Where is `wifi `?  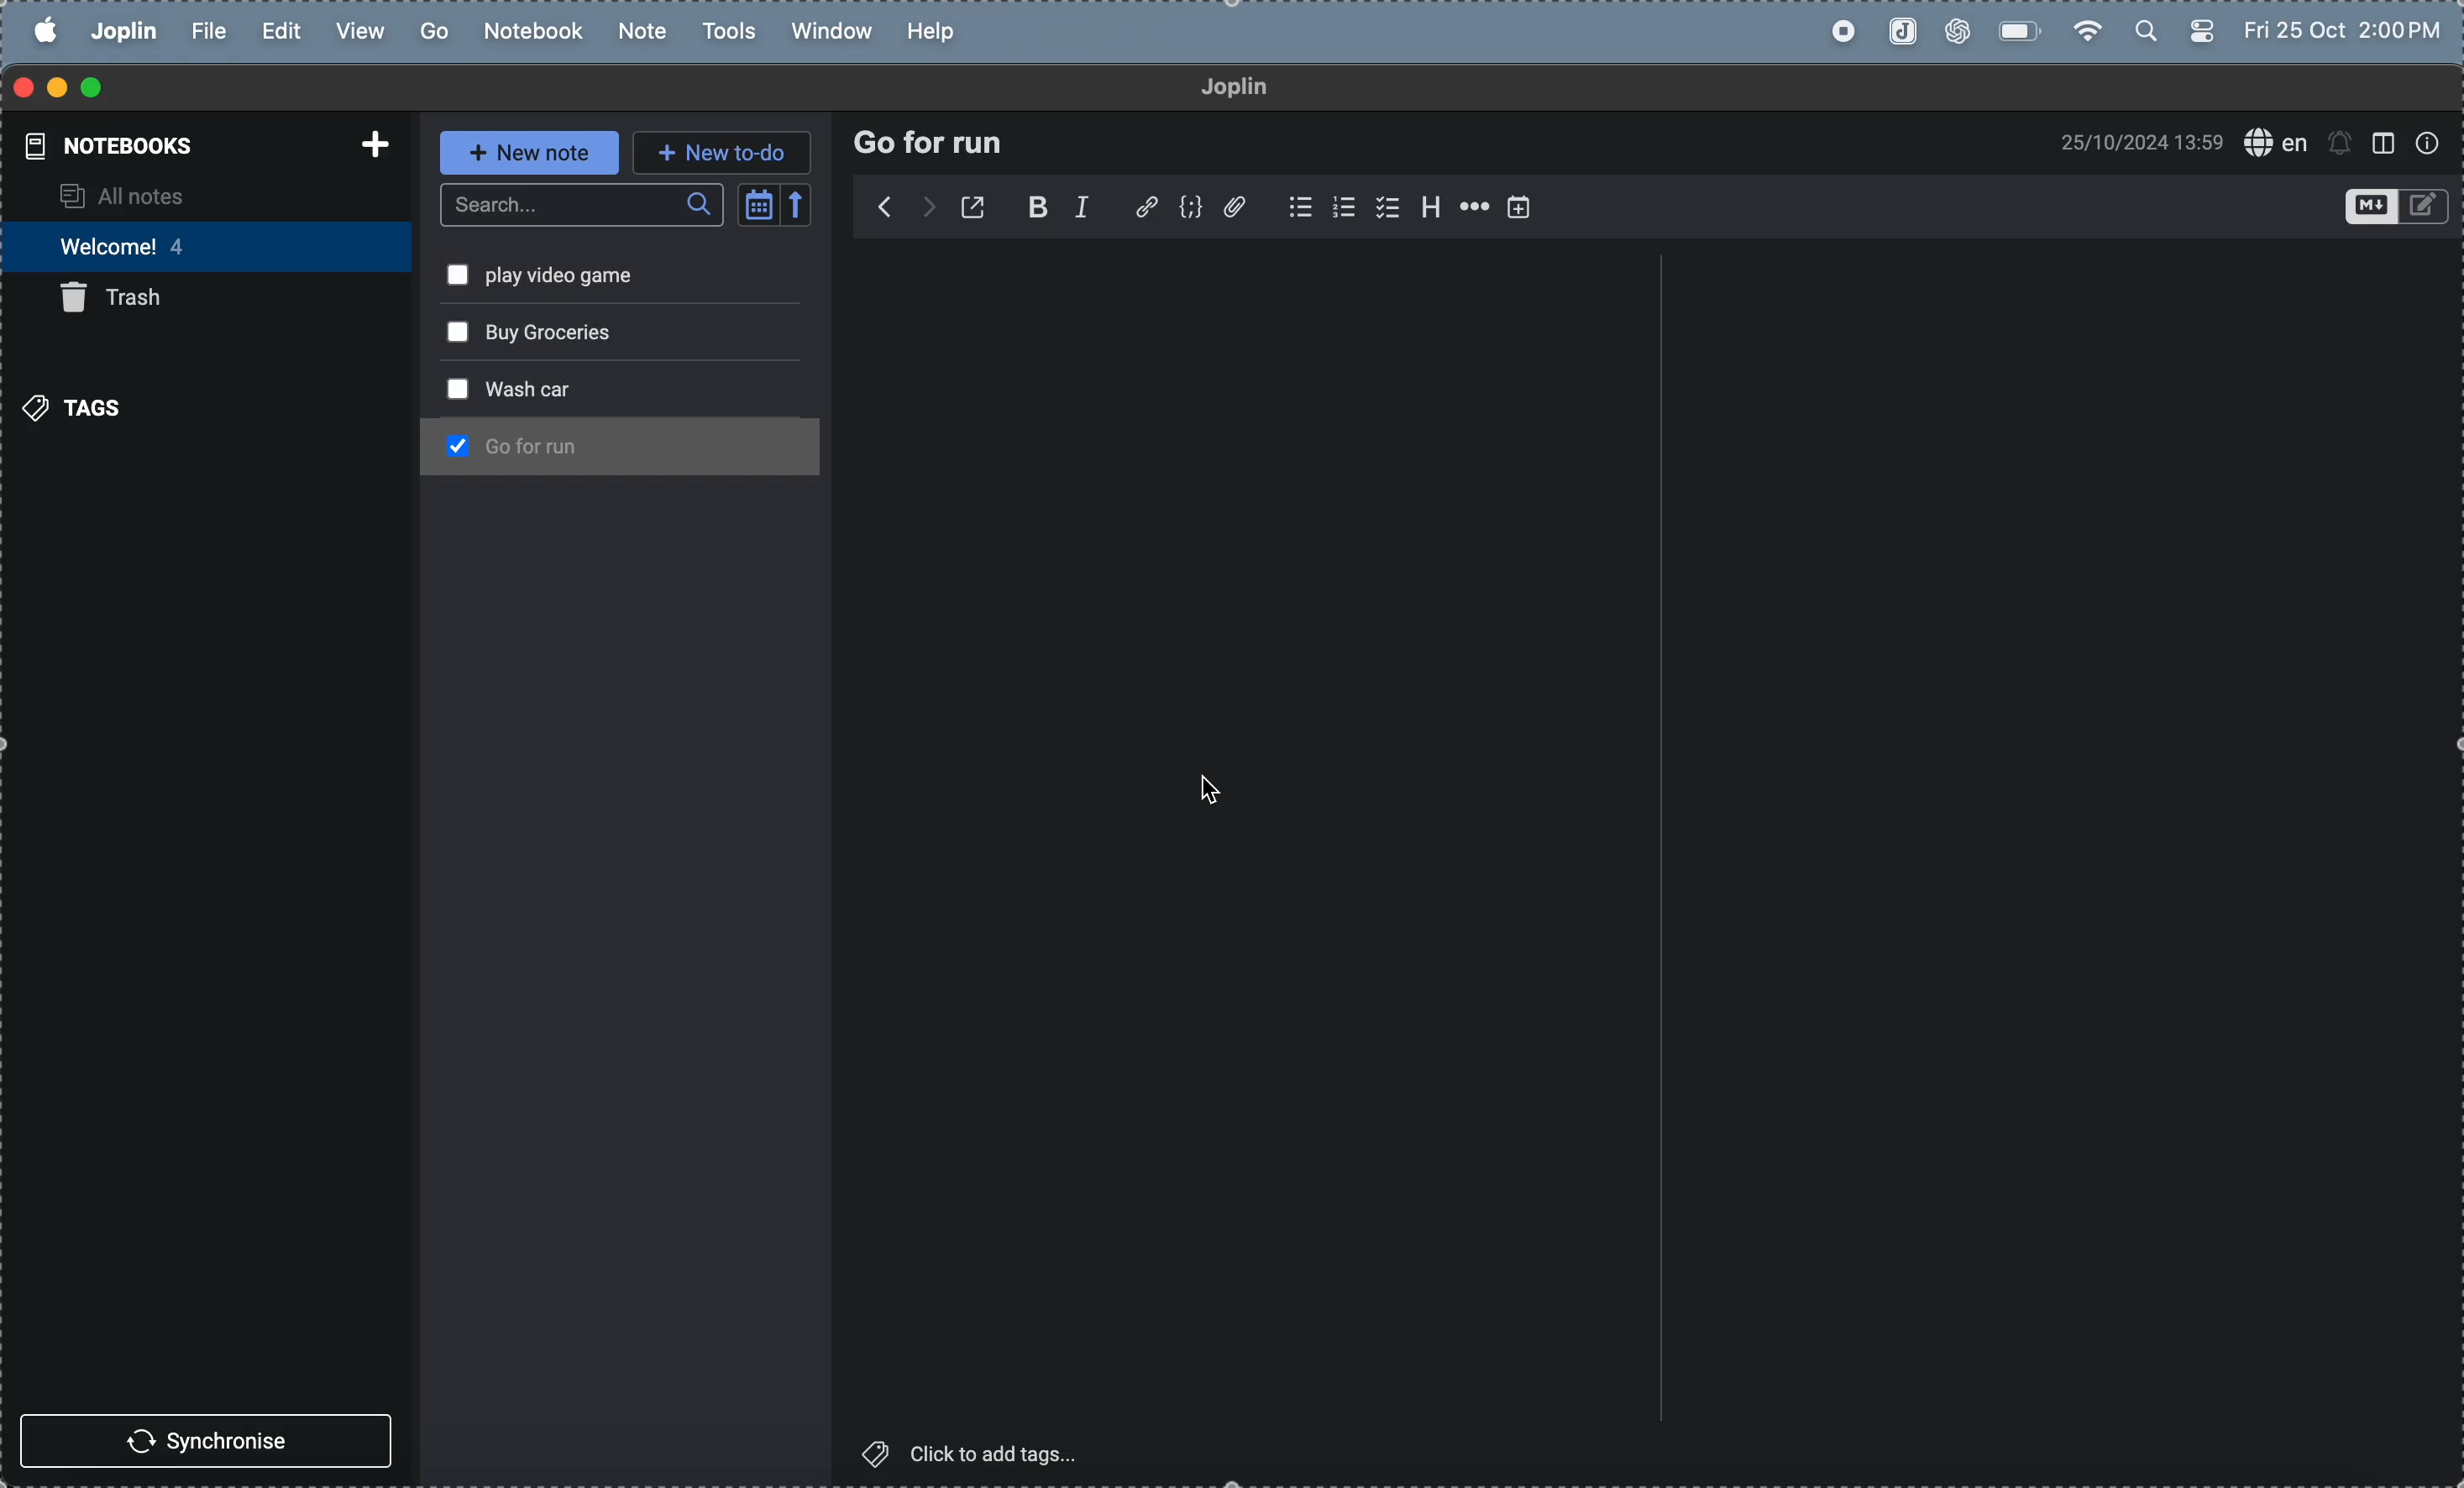
wifi  is located at coordinates (2092, 29).